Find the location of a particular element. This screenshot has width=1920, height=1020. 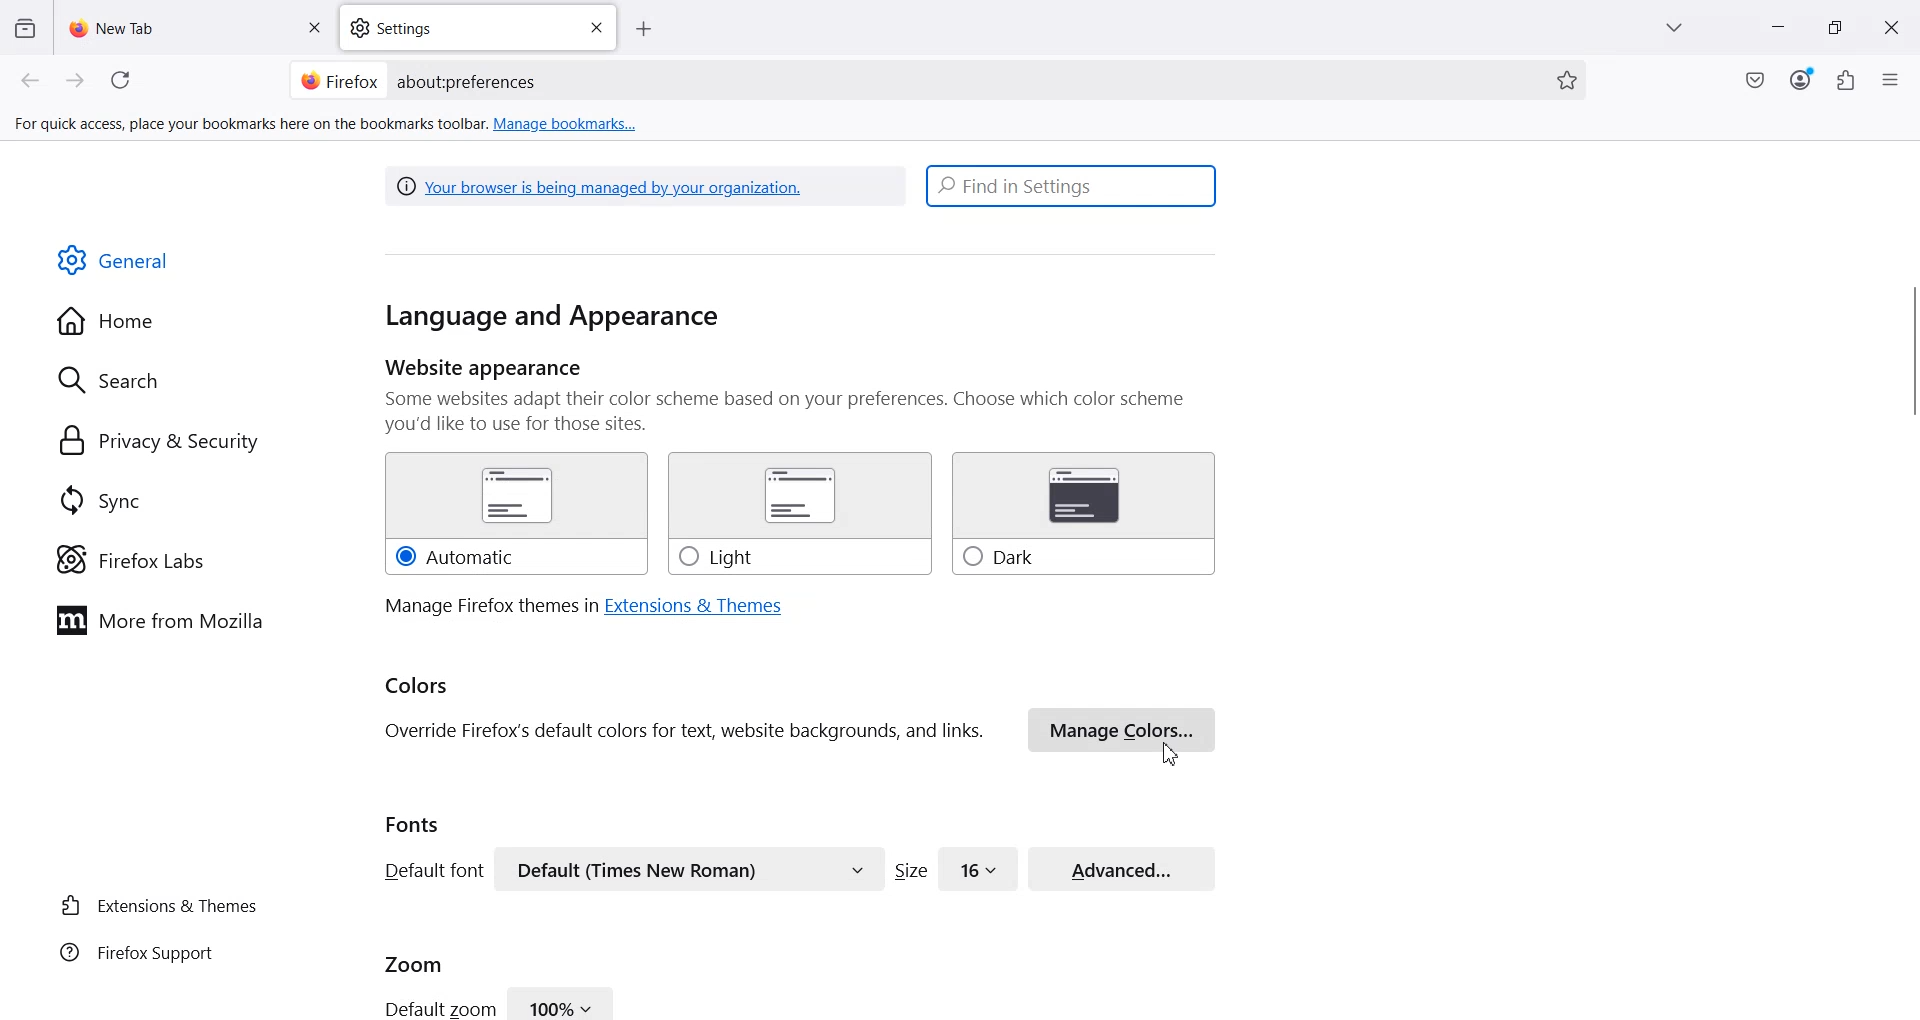

View recent browsing across window is located at coordinates (24, 27).